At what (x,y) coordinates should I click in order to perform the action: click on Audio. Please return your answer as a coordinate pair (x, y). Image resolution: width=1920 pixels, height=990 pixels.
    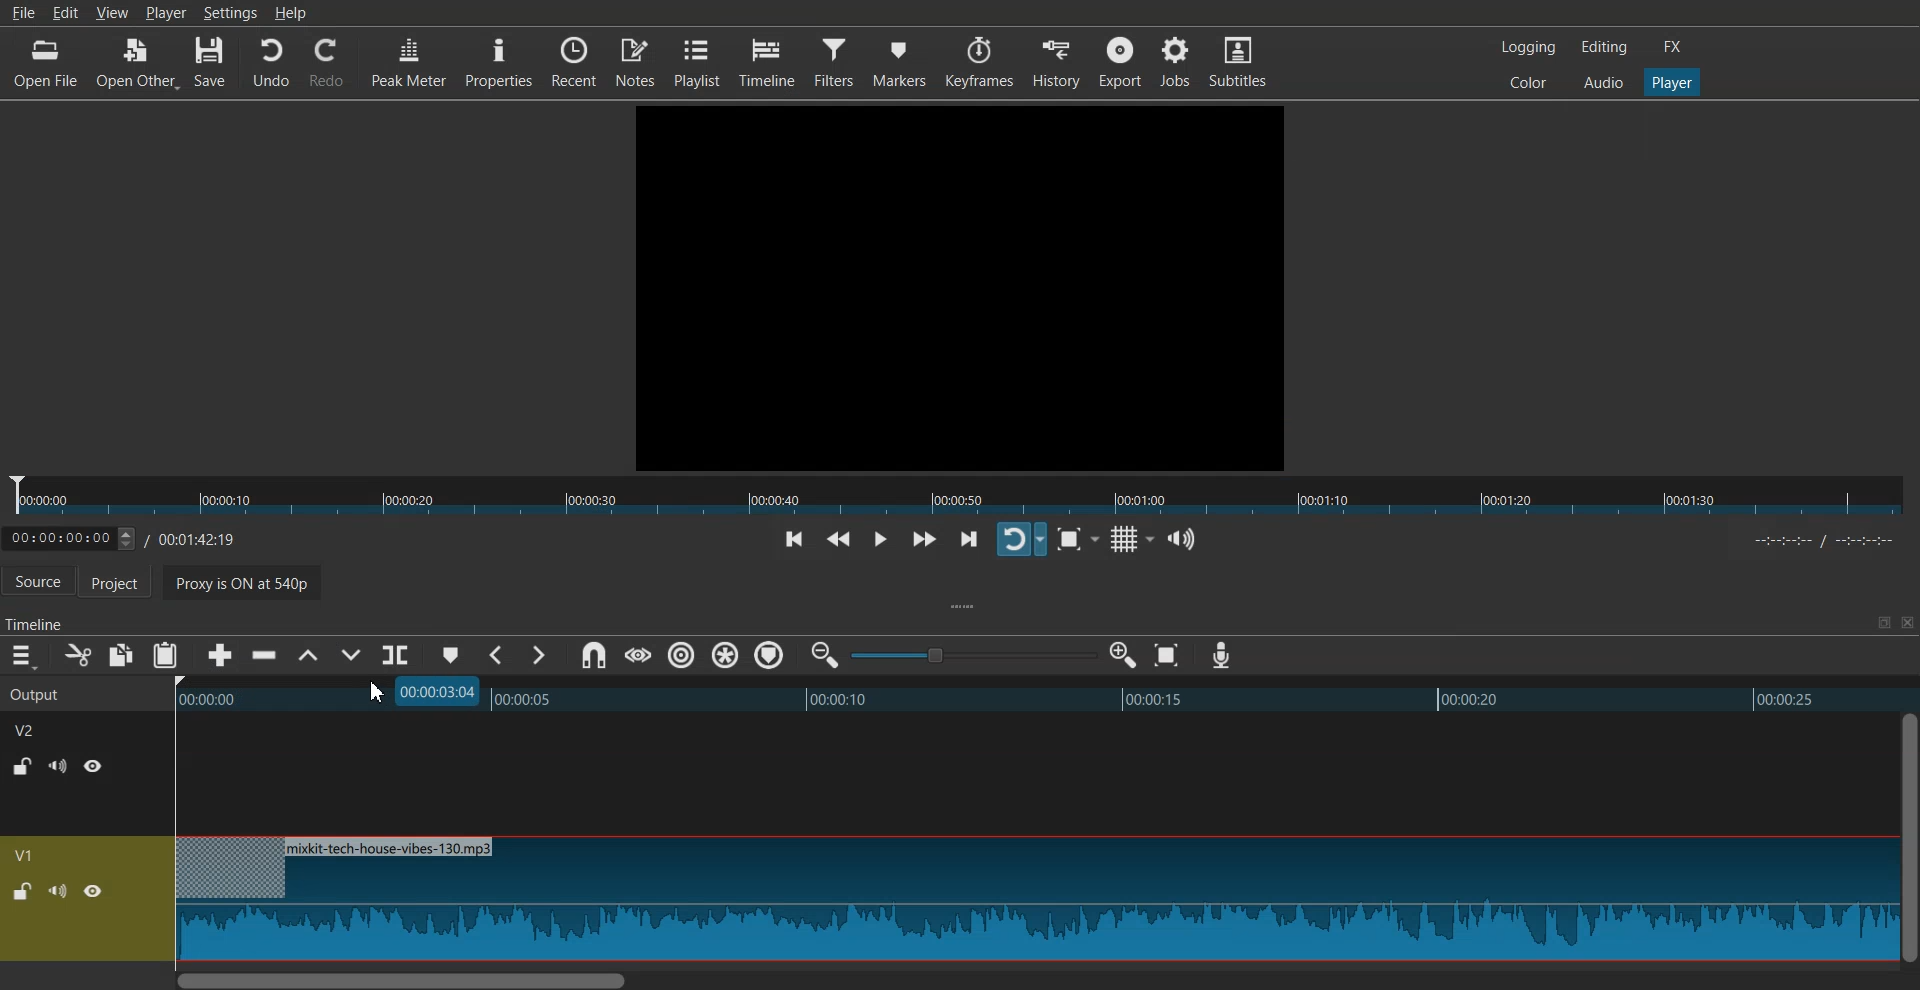
    Looking at the image, I should click on (1603, 81).